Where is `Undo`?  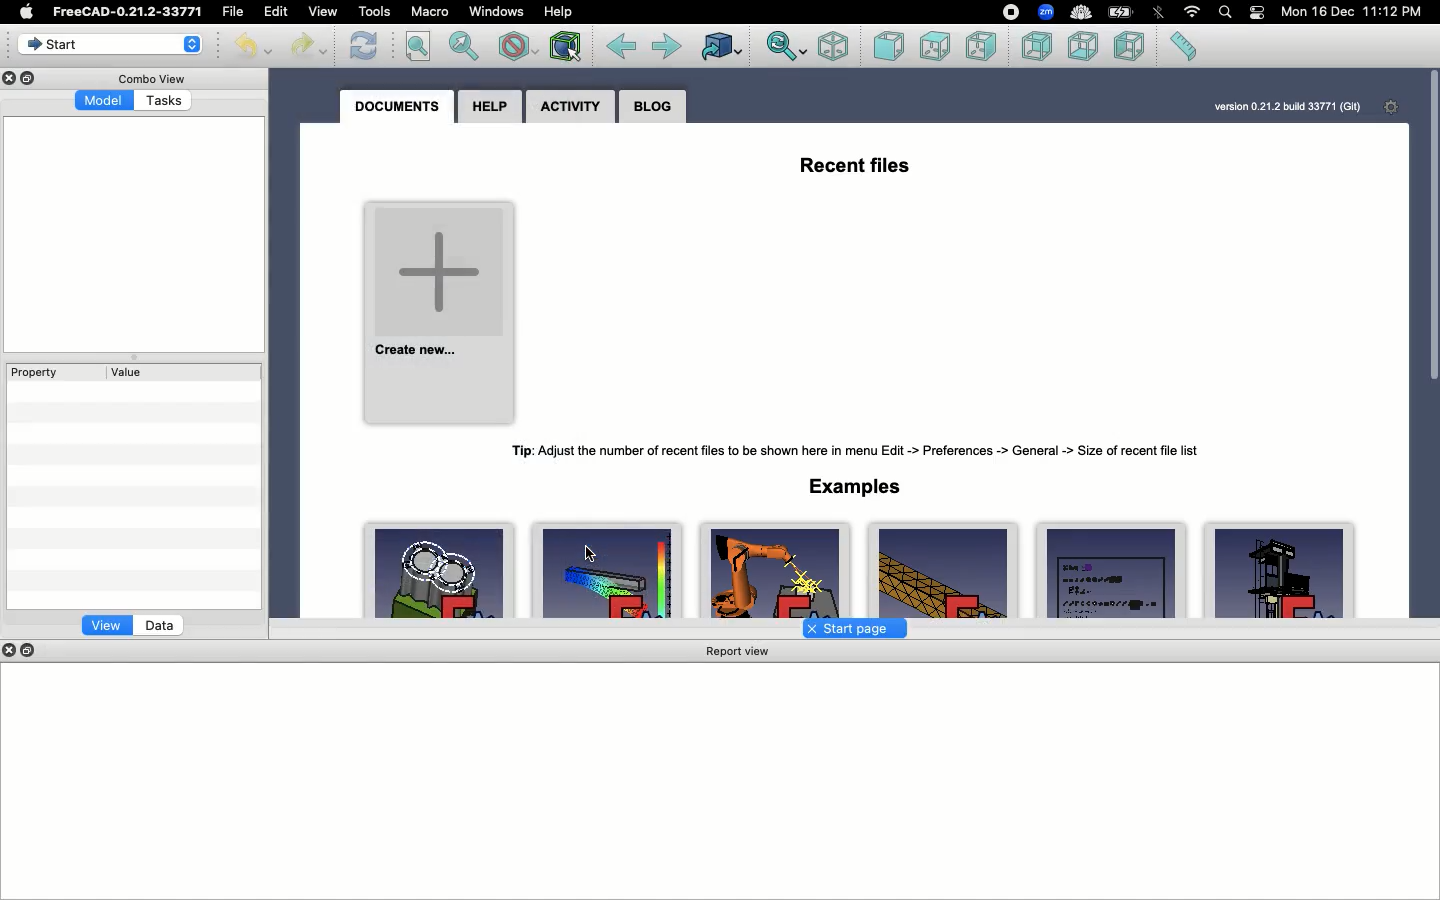
Undo is located at coordinates (255, 48).